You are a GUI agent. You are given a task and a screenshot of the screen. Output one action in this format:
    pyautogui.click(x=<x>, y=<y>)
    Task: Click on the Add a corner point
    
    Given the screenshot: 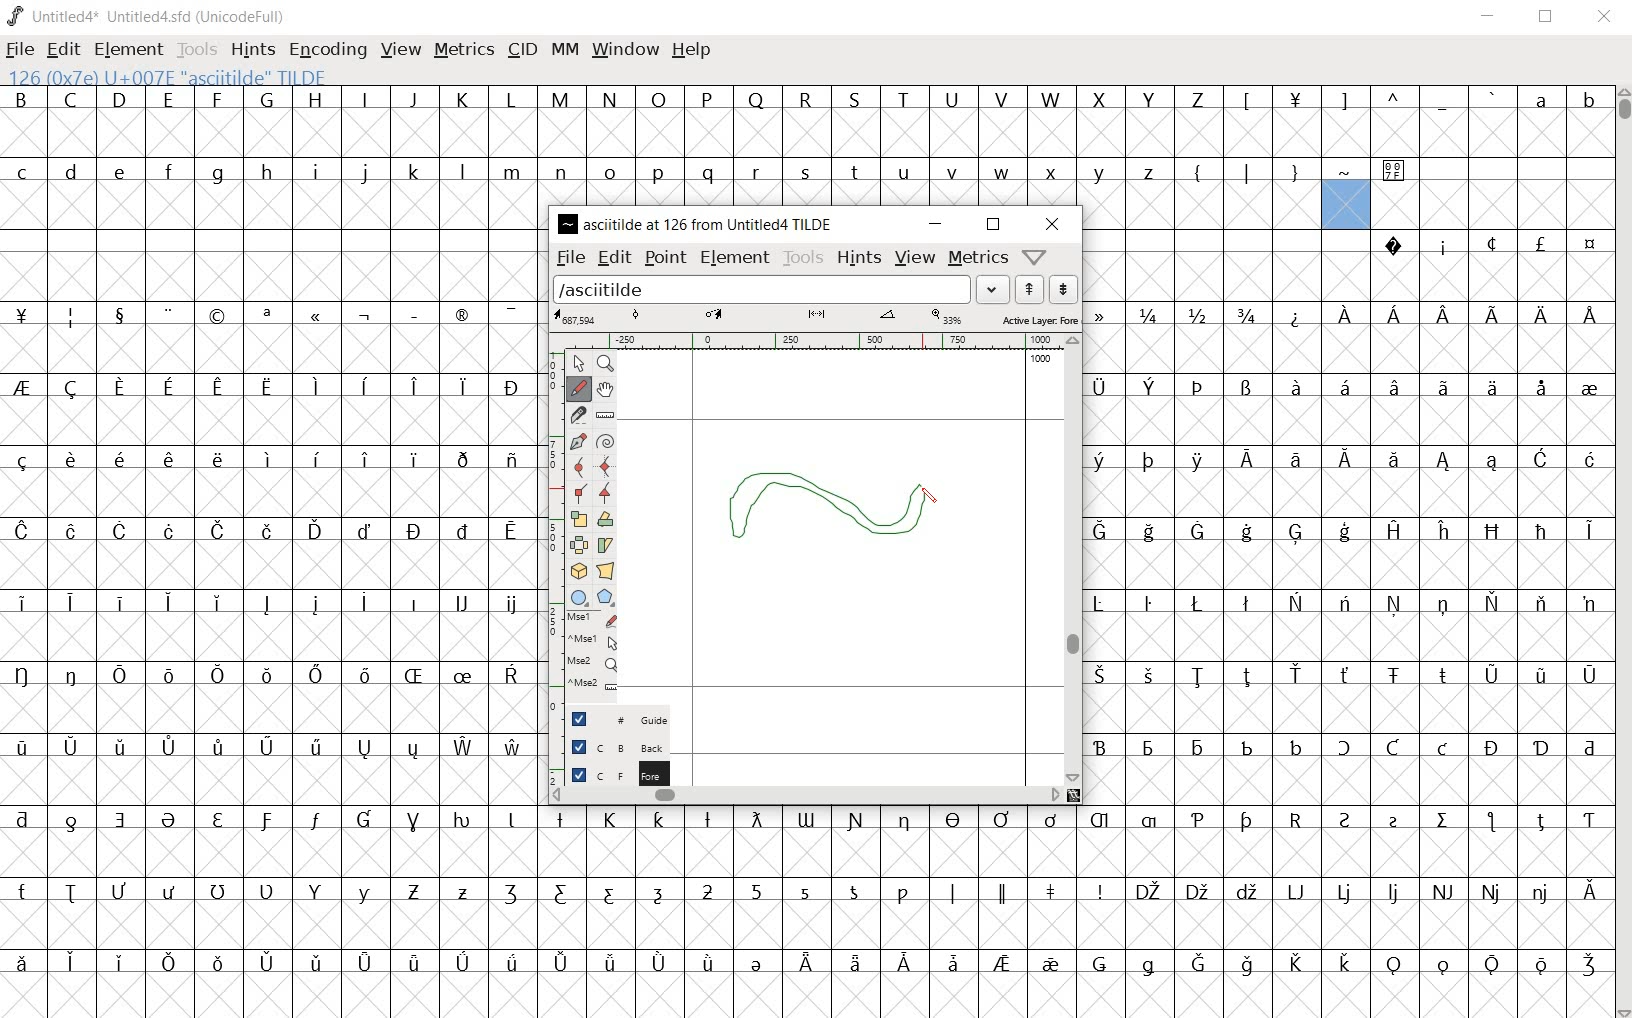 What is the action you would take?
    pyautogui.click(x=579, y=491)
    